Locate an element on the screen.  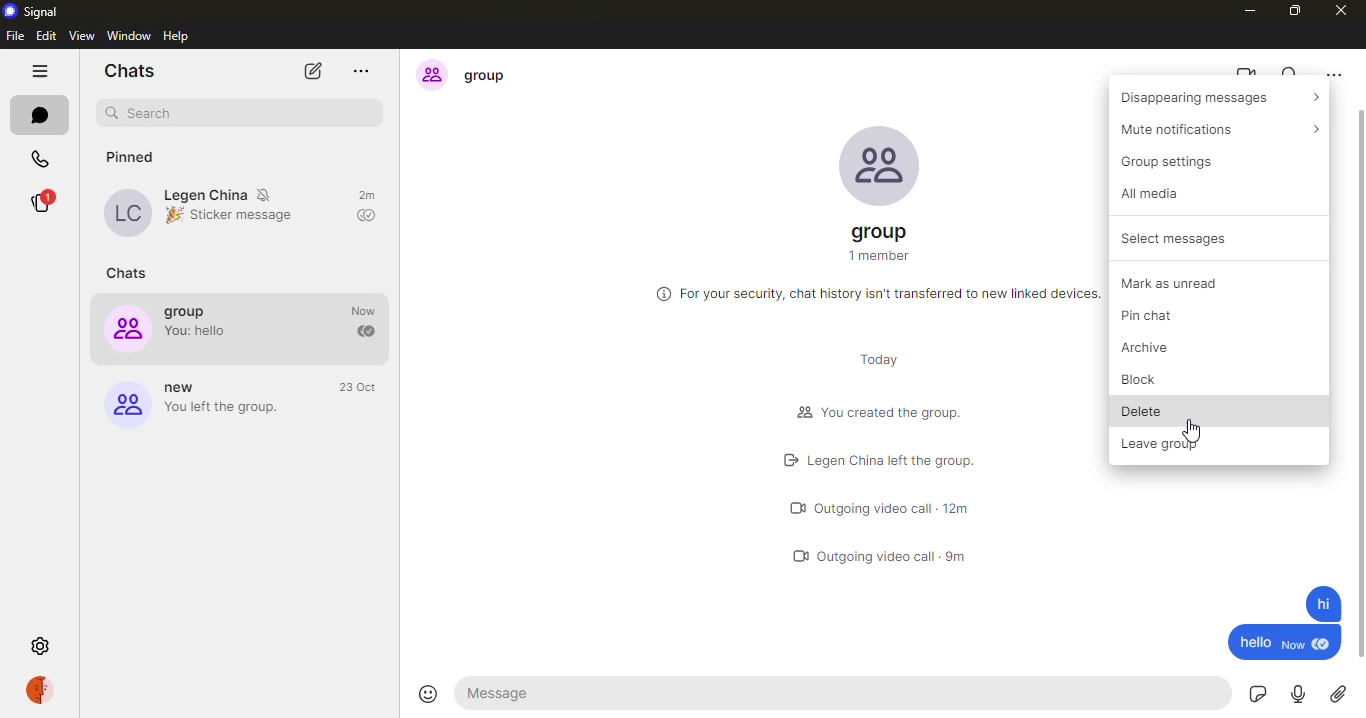
hide tabs is located at coordinates (37, 69).